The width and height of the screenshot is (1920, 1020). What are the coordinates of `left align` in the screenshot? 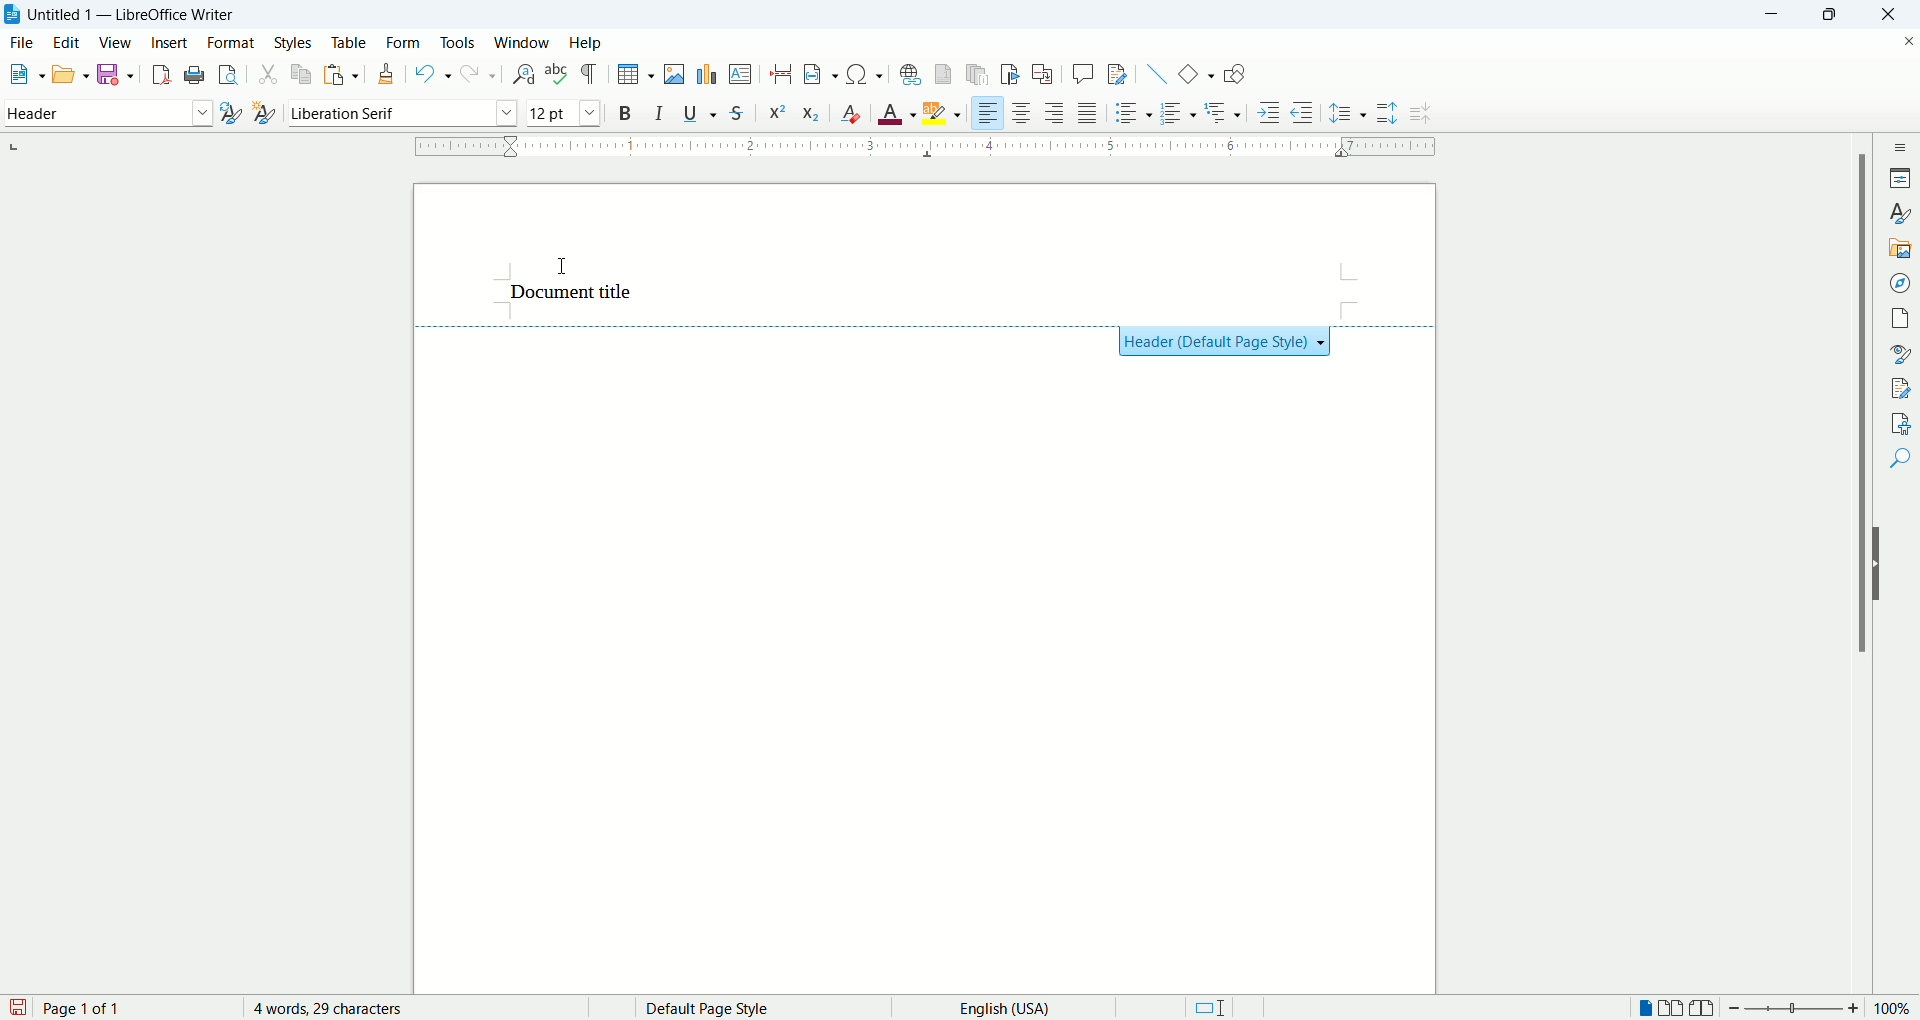 It's located at (986, 110).